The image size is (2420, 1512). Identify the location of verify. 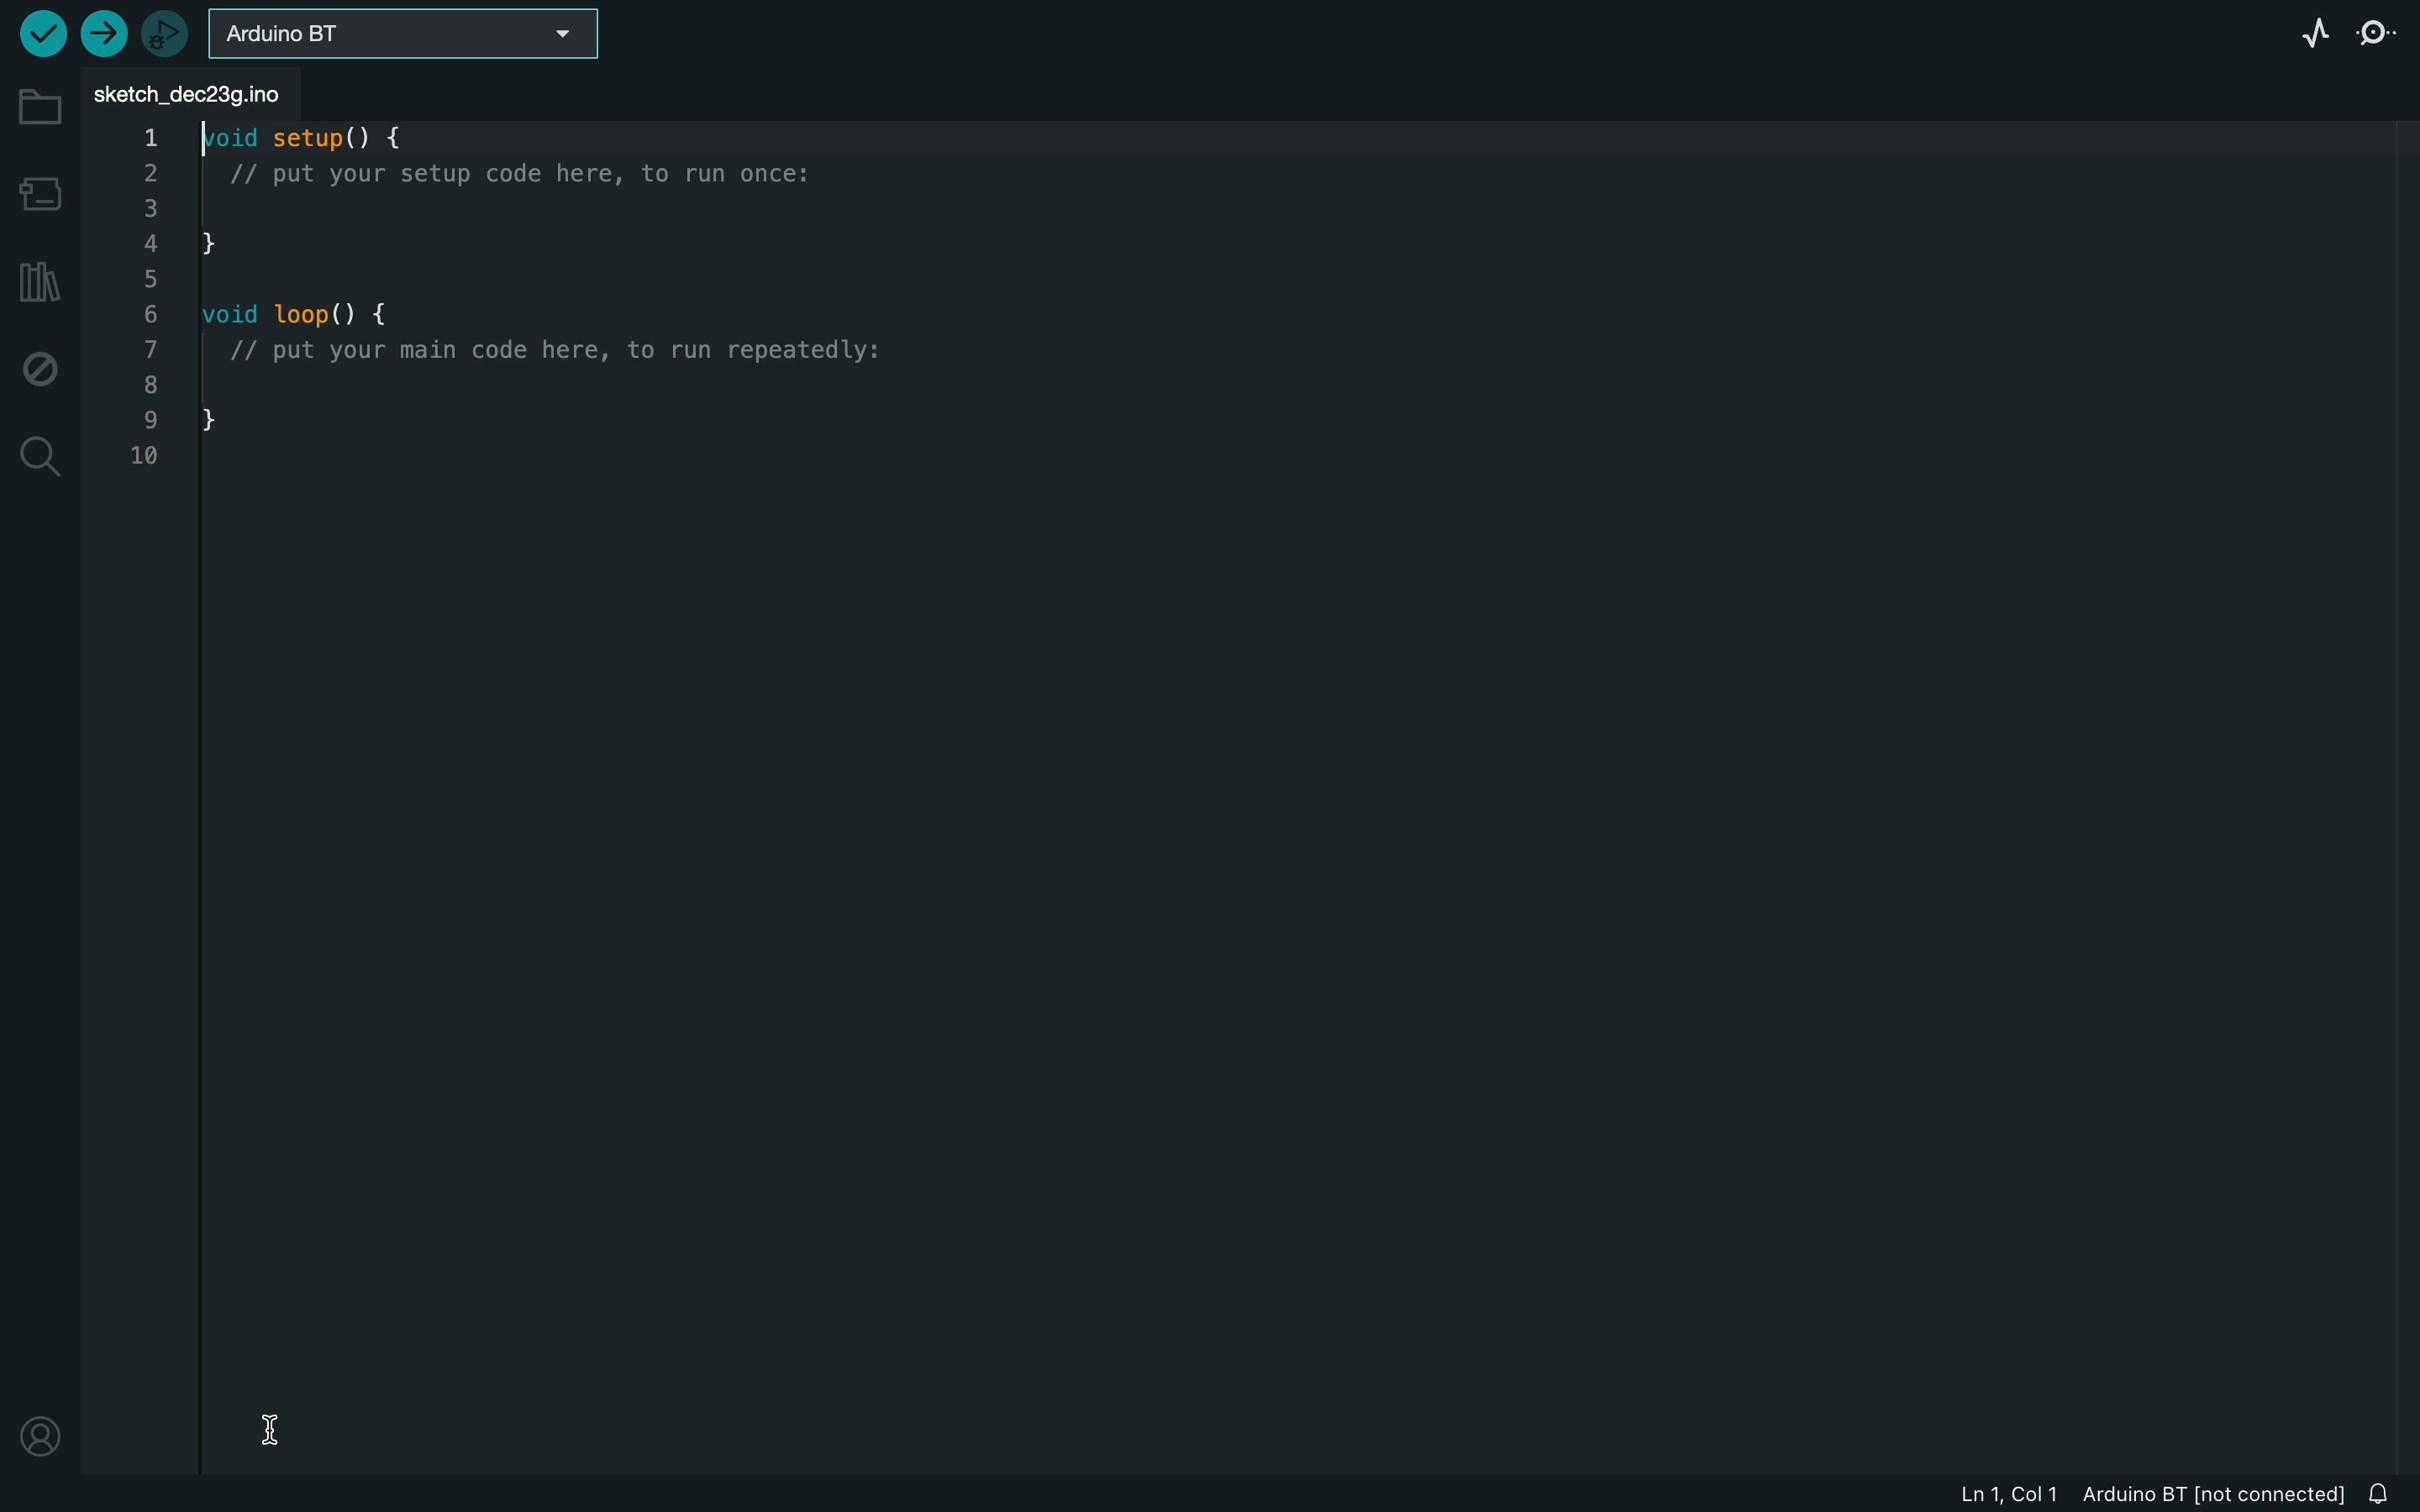
(40, 32).